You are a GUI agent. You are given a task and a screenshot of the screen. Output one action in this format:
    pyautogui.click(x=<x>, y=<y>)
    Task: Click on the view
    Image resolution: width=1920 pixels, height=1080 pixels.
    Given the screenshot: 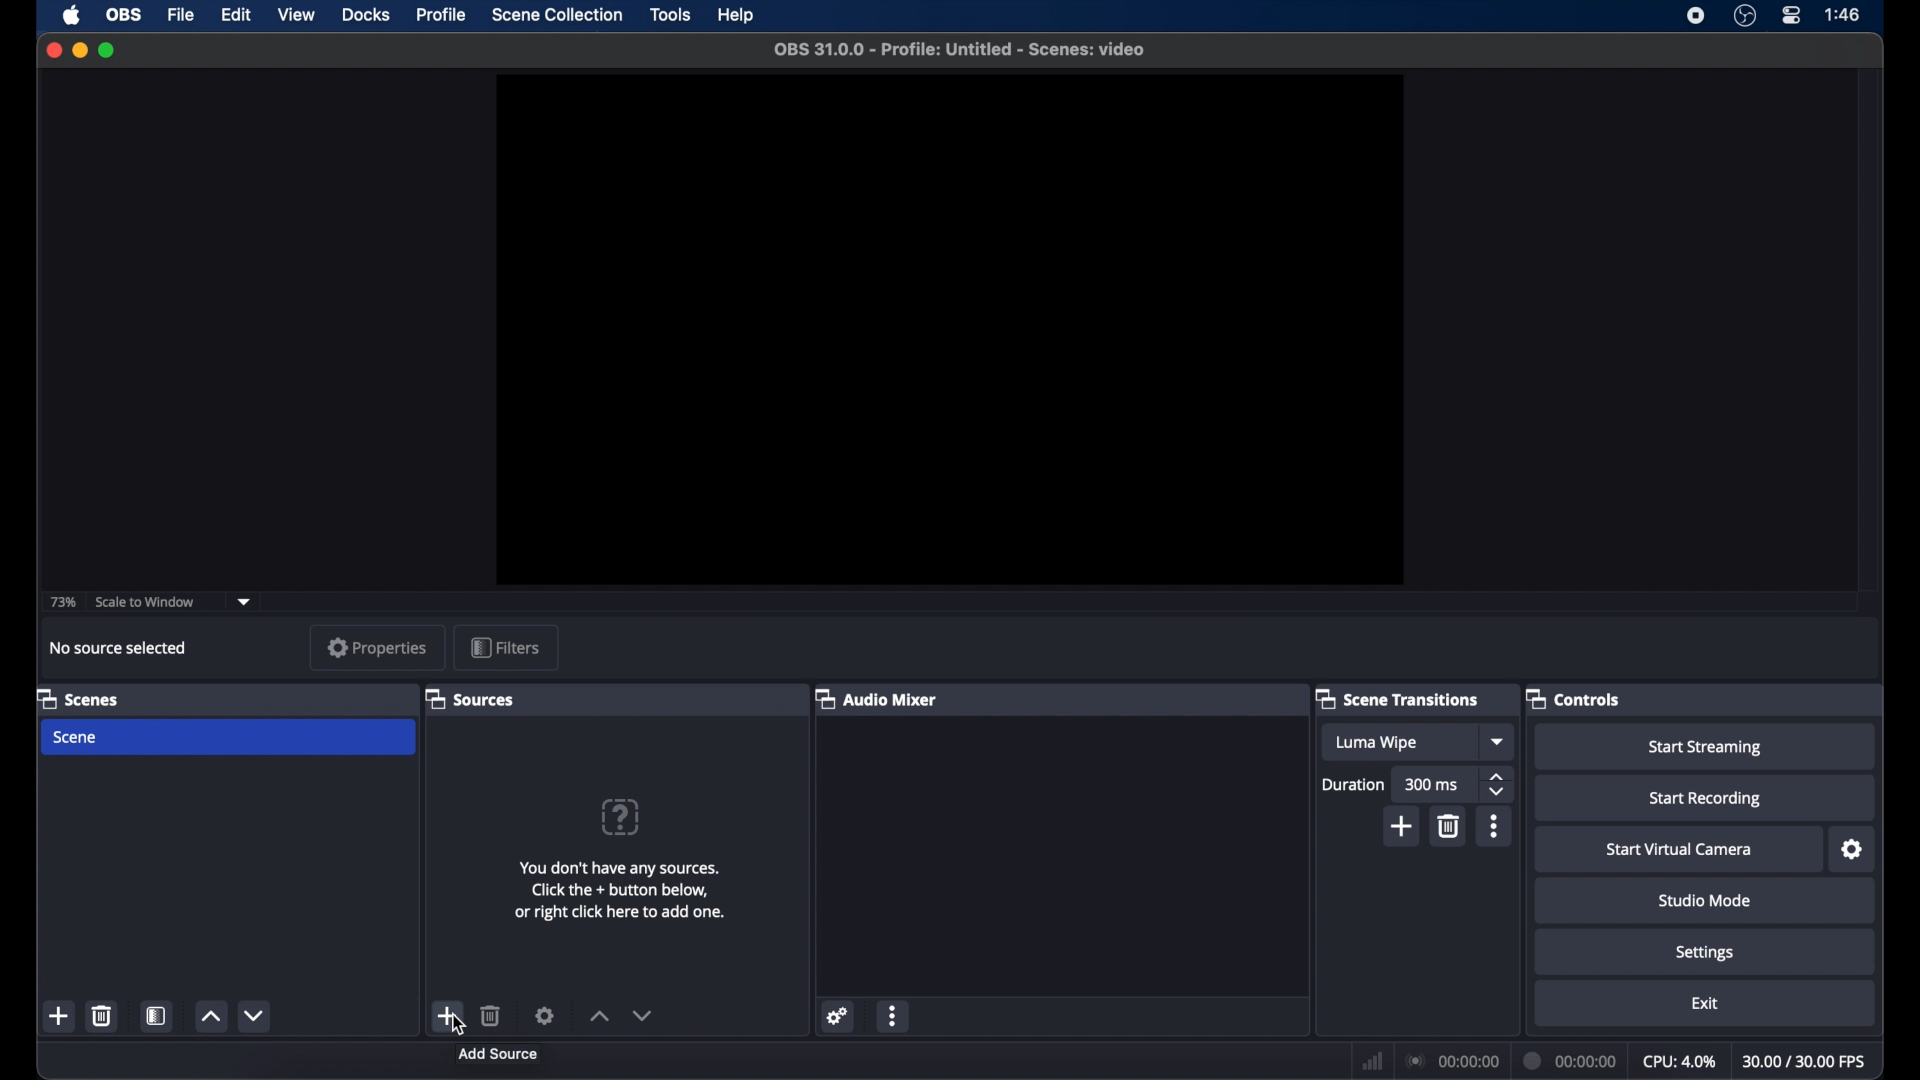 What is the action you would take?
    pyautogui.click(x=296, y=13)
    